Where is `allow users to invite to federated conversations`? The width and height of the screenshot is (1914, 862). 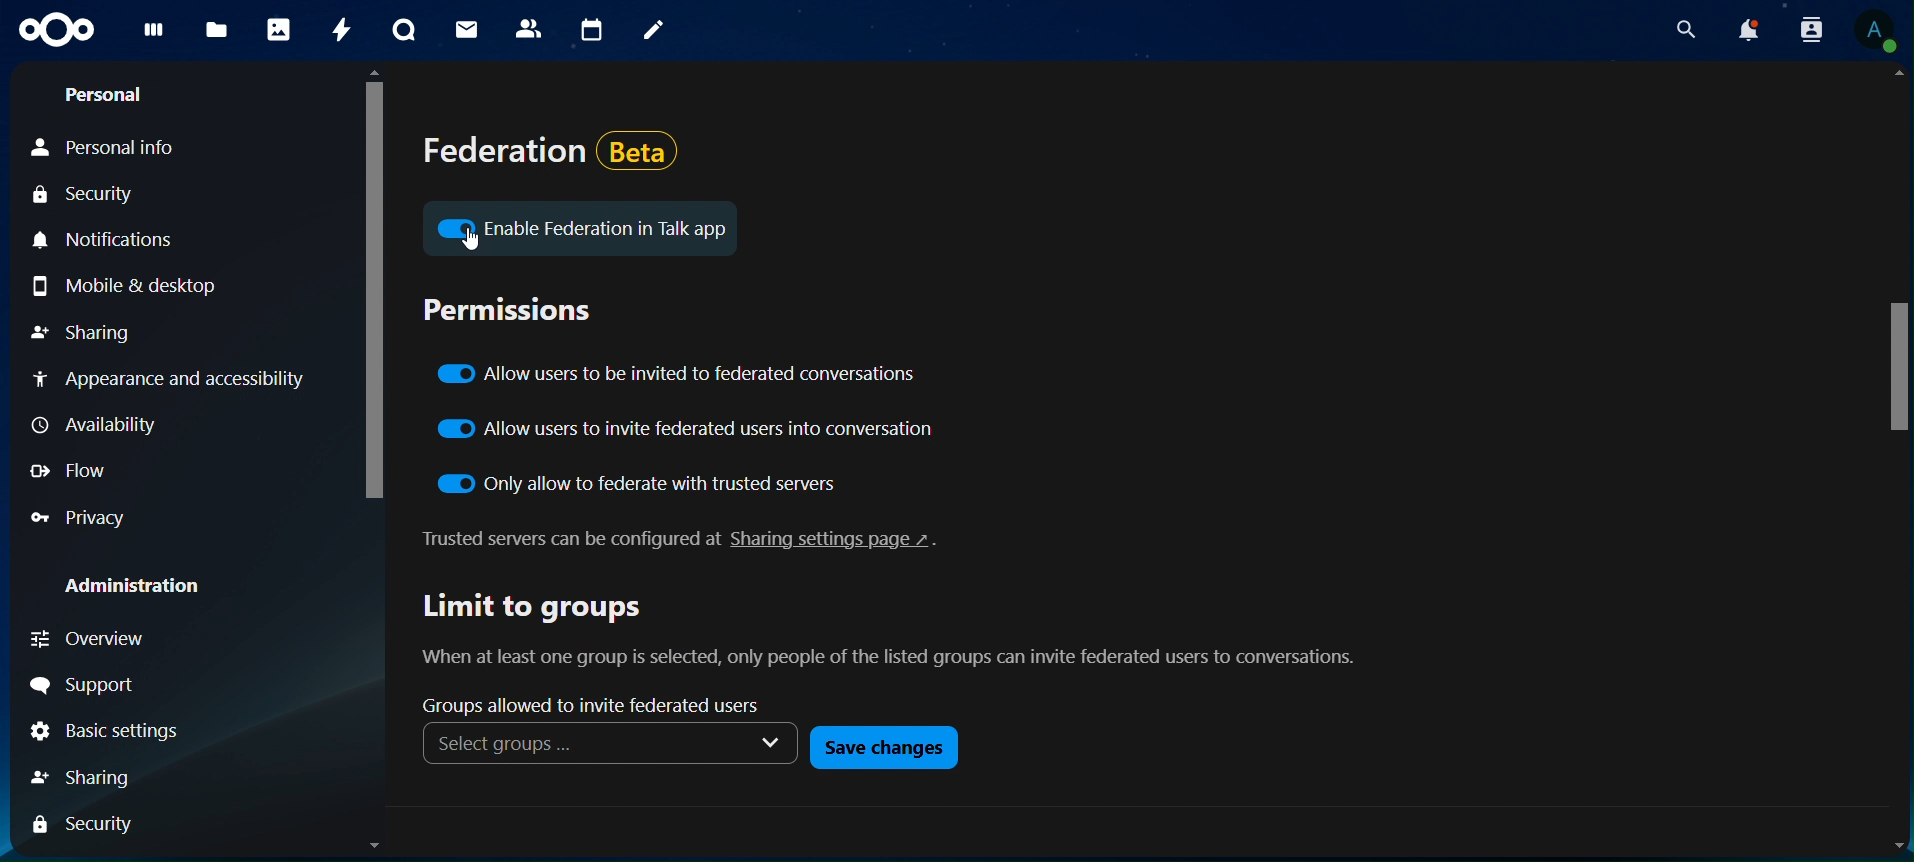
allow users to invite to federated conversations is located at coordinates (687, 371).